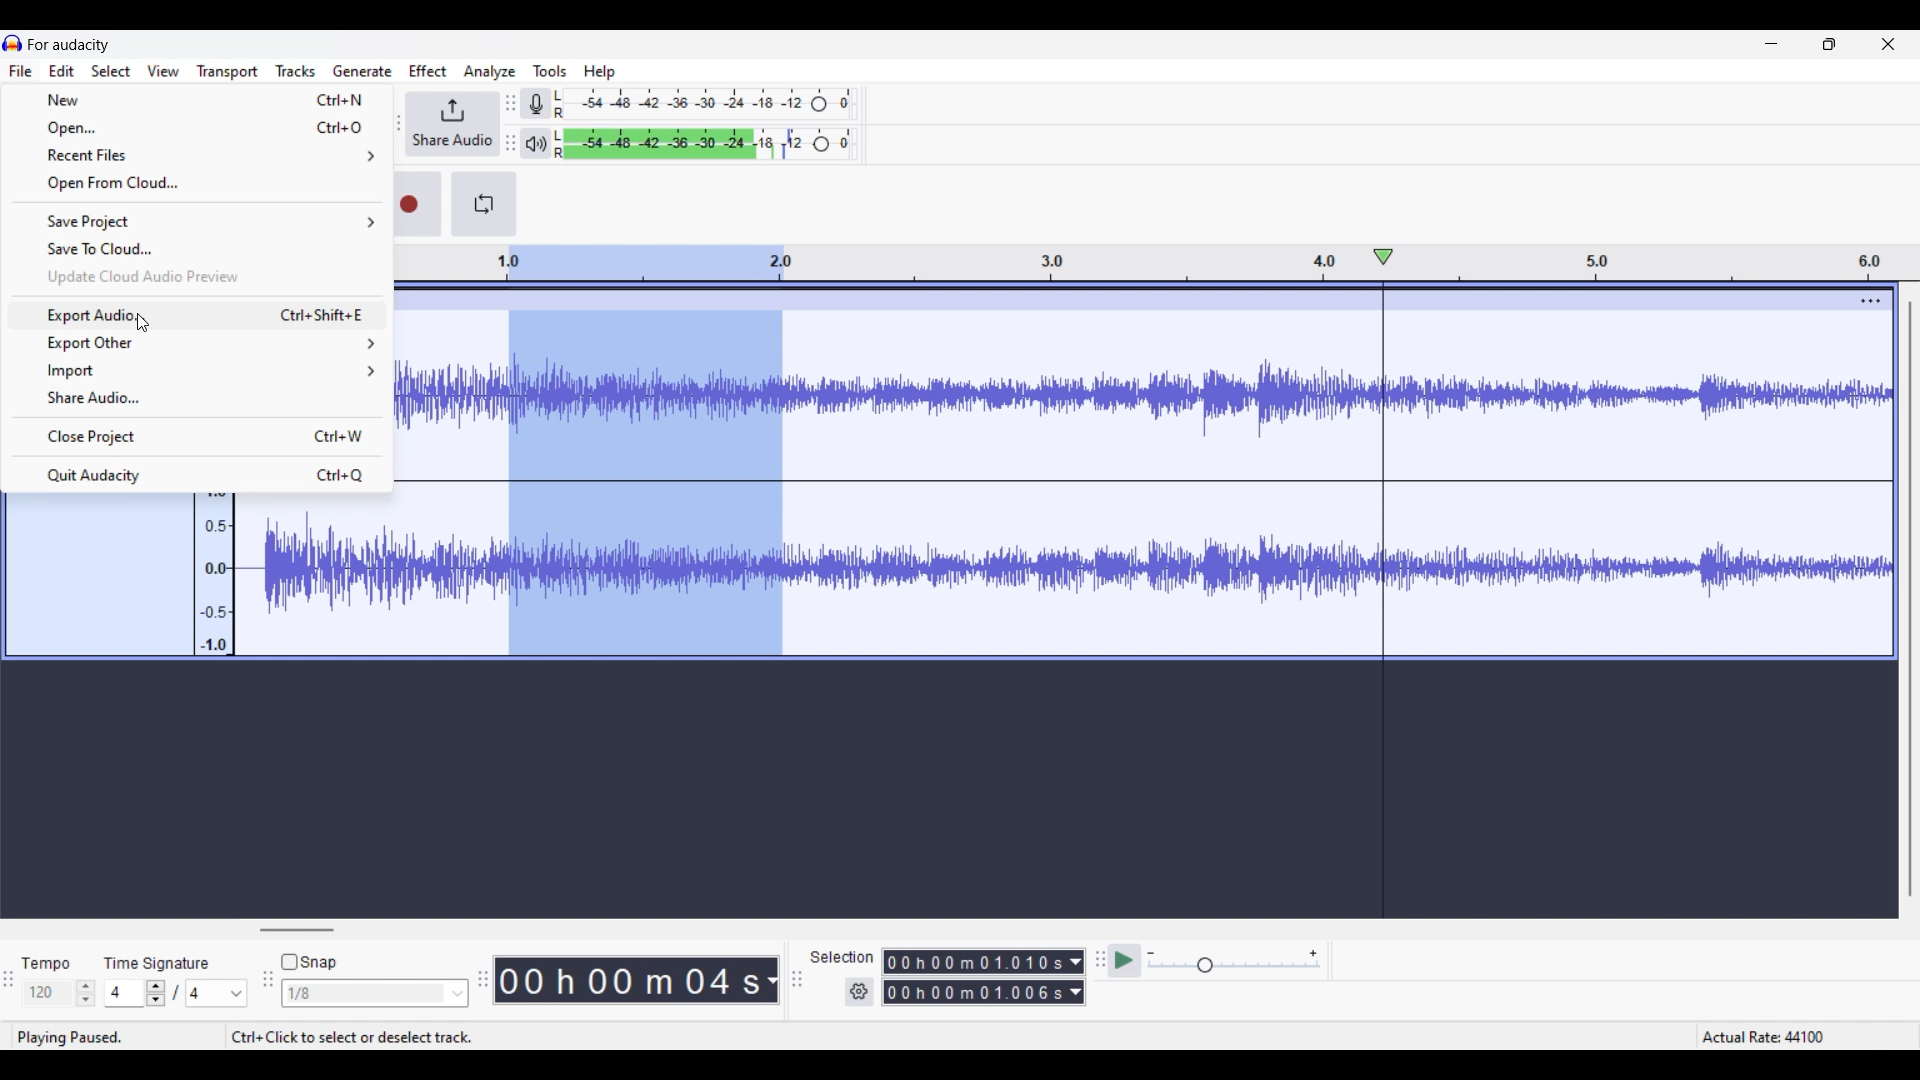  What do you see at coordinates (646, 450) in the screenshot?
I see `Track selection` at bounding box center [646, 450].